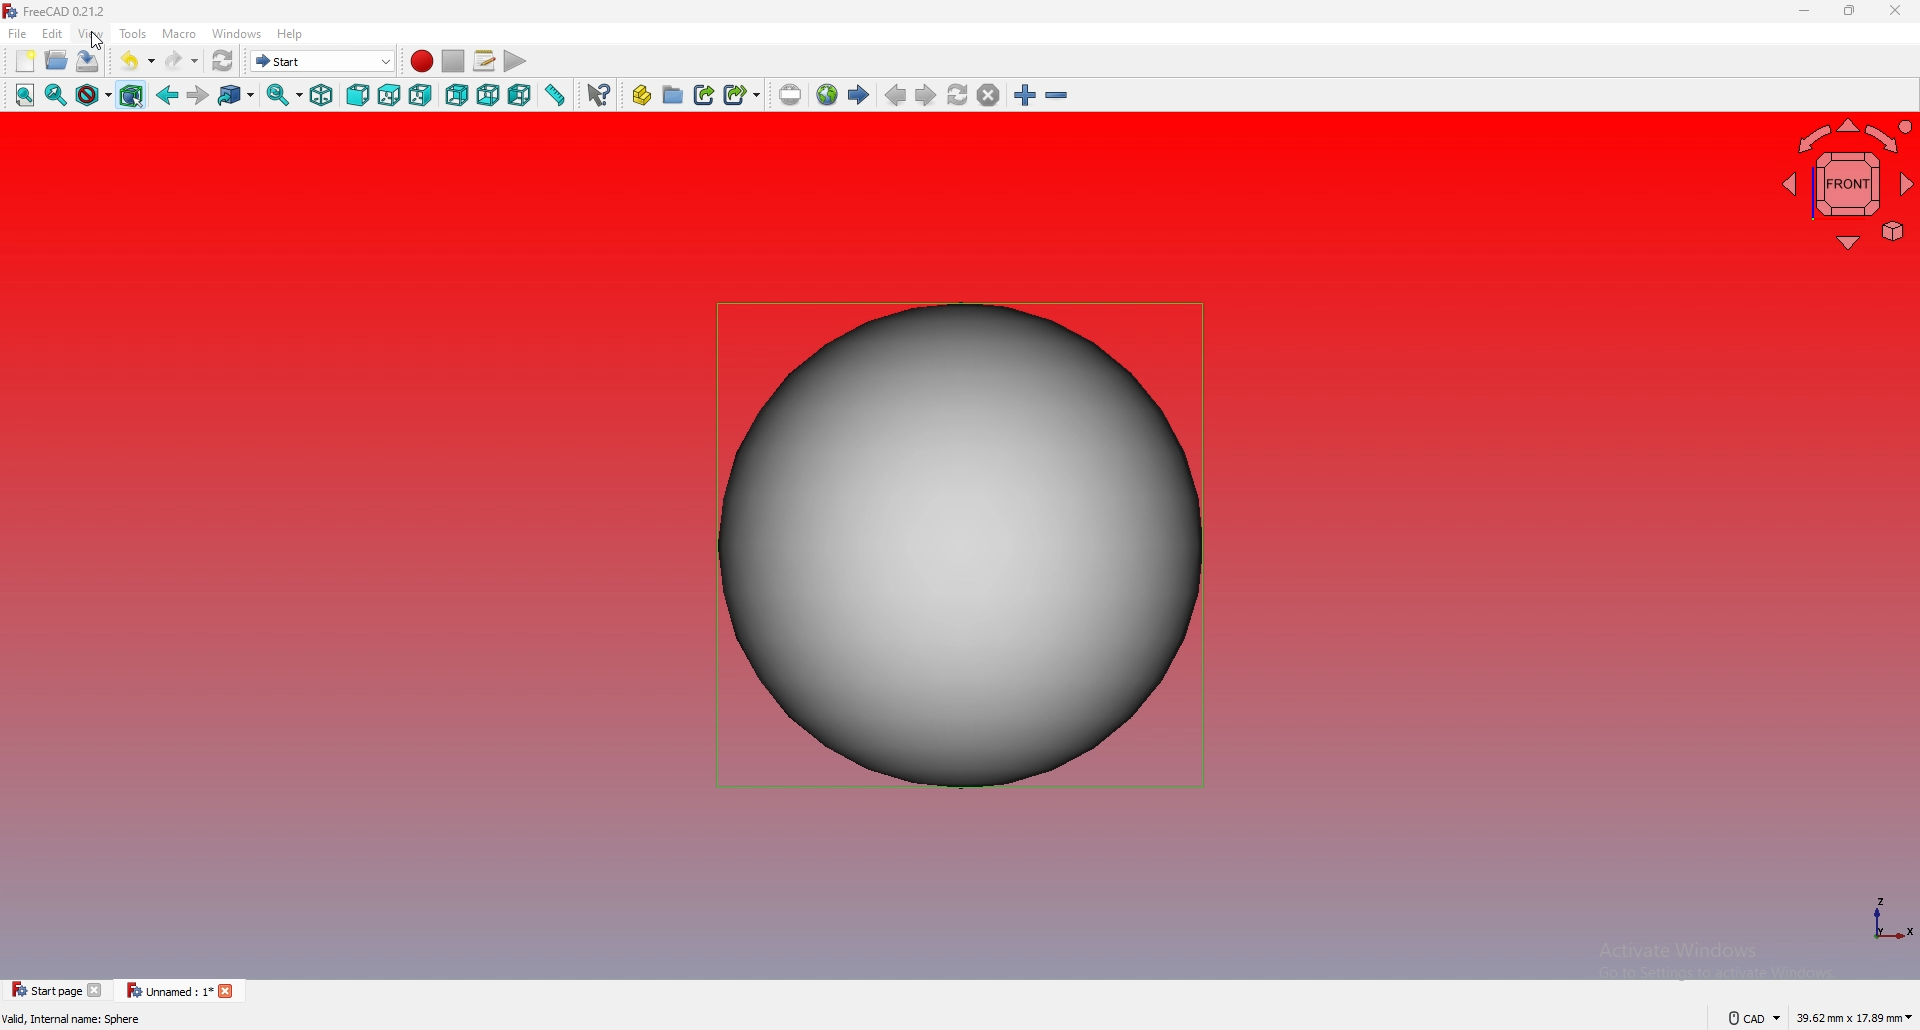  I want to click on next page, so click(926, 94).